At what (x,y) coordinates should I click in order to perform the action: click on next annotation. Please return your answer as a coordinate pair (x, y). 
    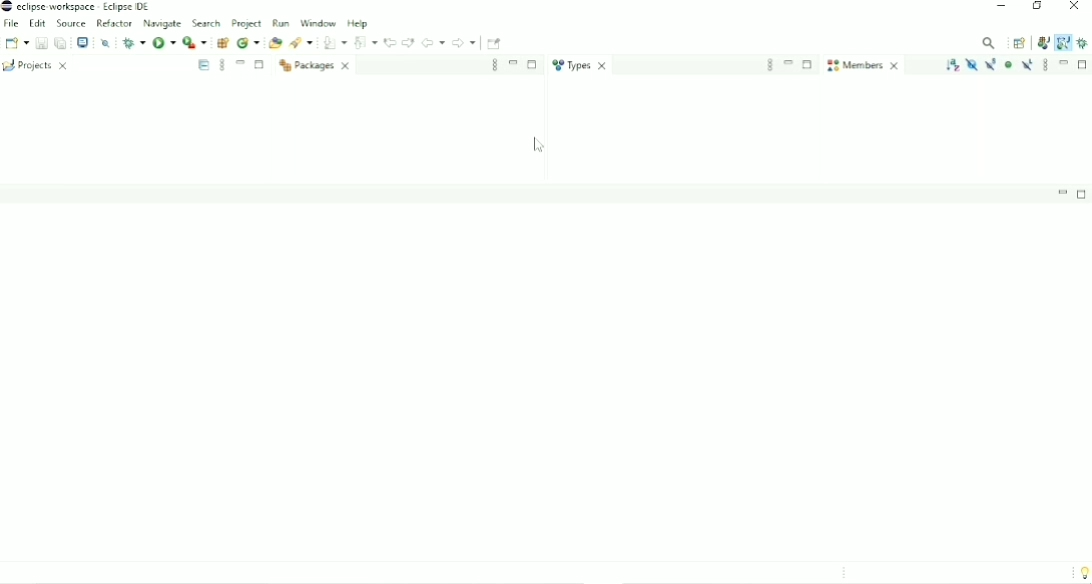
    Looking at the image, I should click on (333, 43).